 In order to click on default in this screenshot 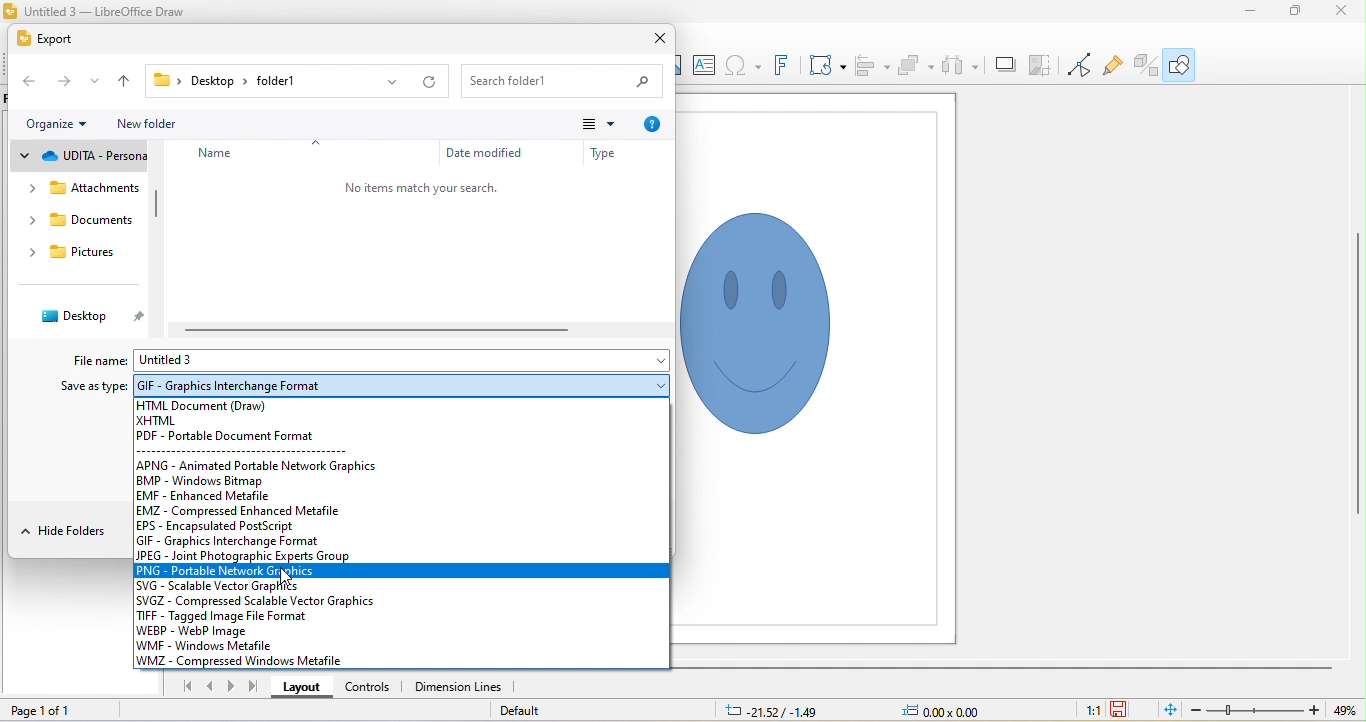, I will do `click(518, 706)`.